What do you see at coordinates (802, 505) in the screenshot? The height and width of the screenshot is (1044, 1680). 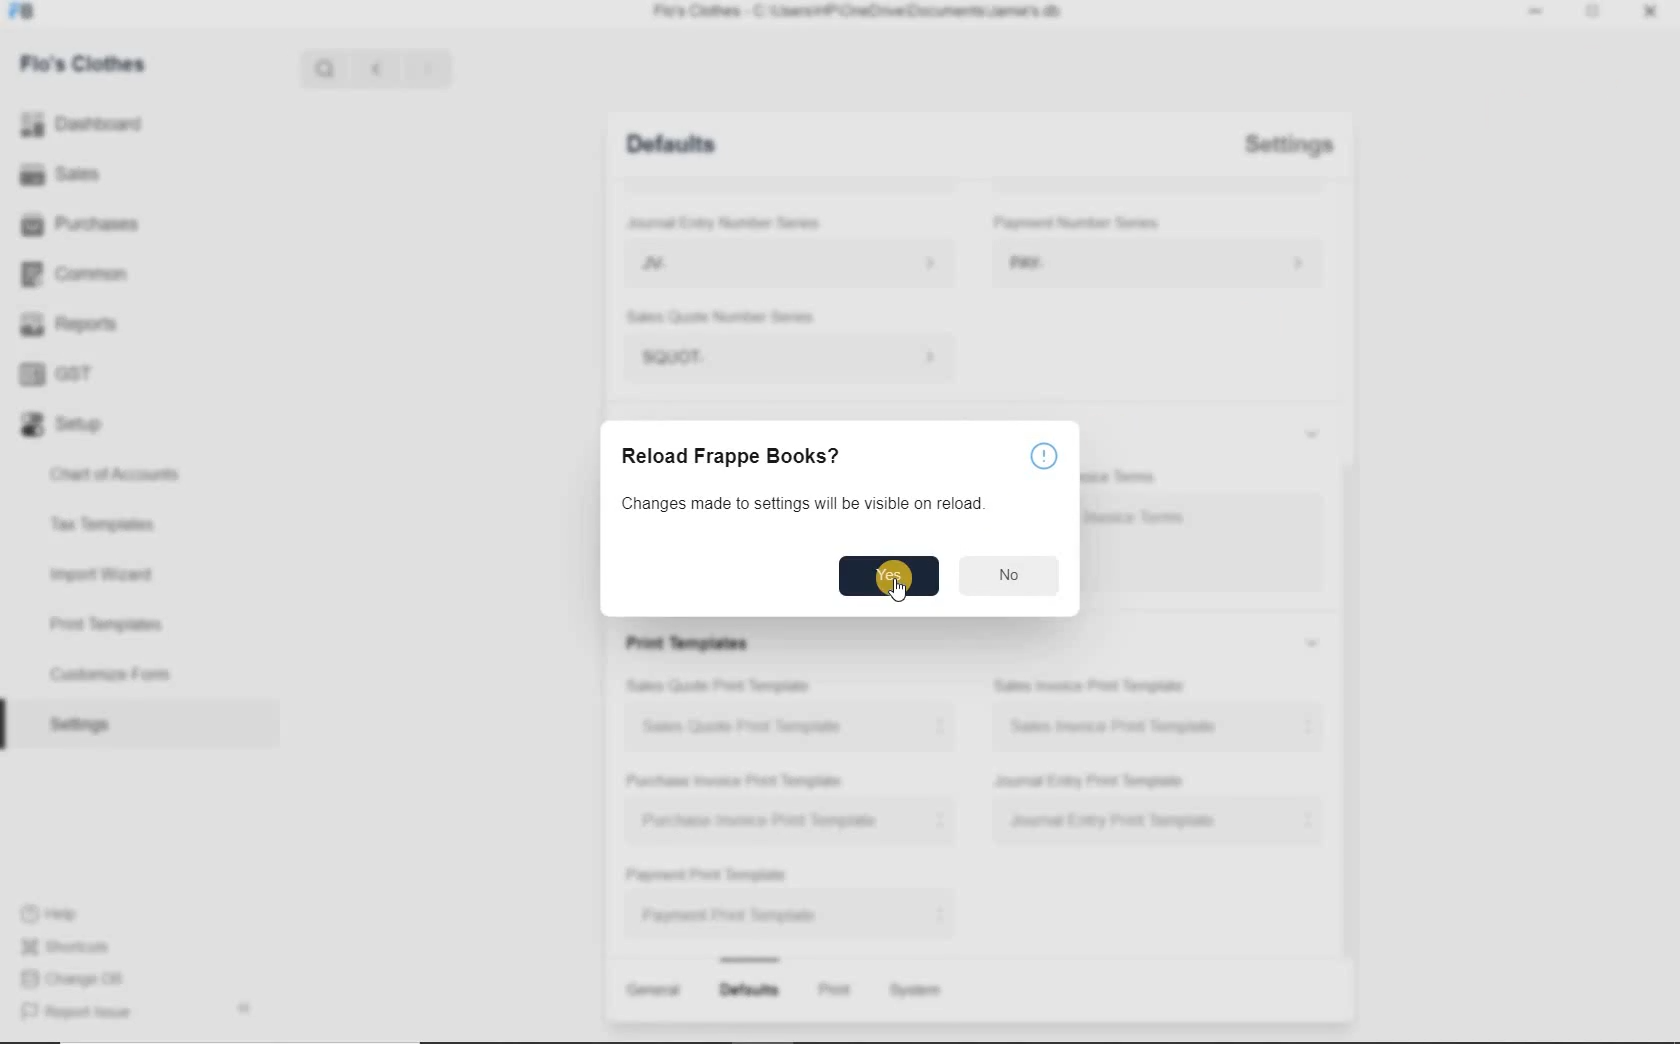 I see `Changes made to settings will be visible on reload` at bounding box center [802, 505].